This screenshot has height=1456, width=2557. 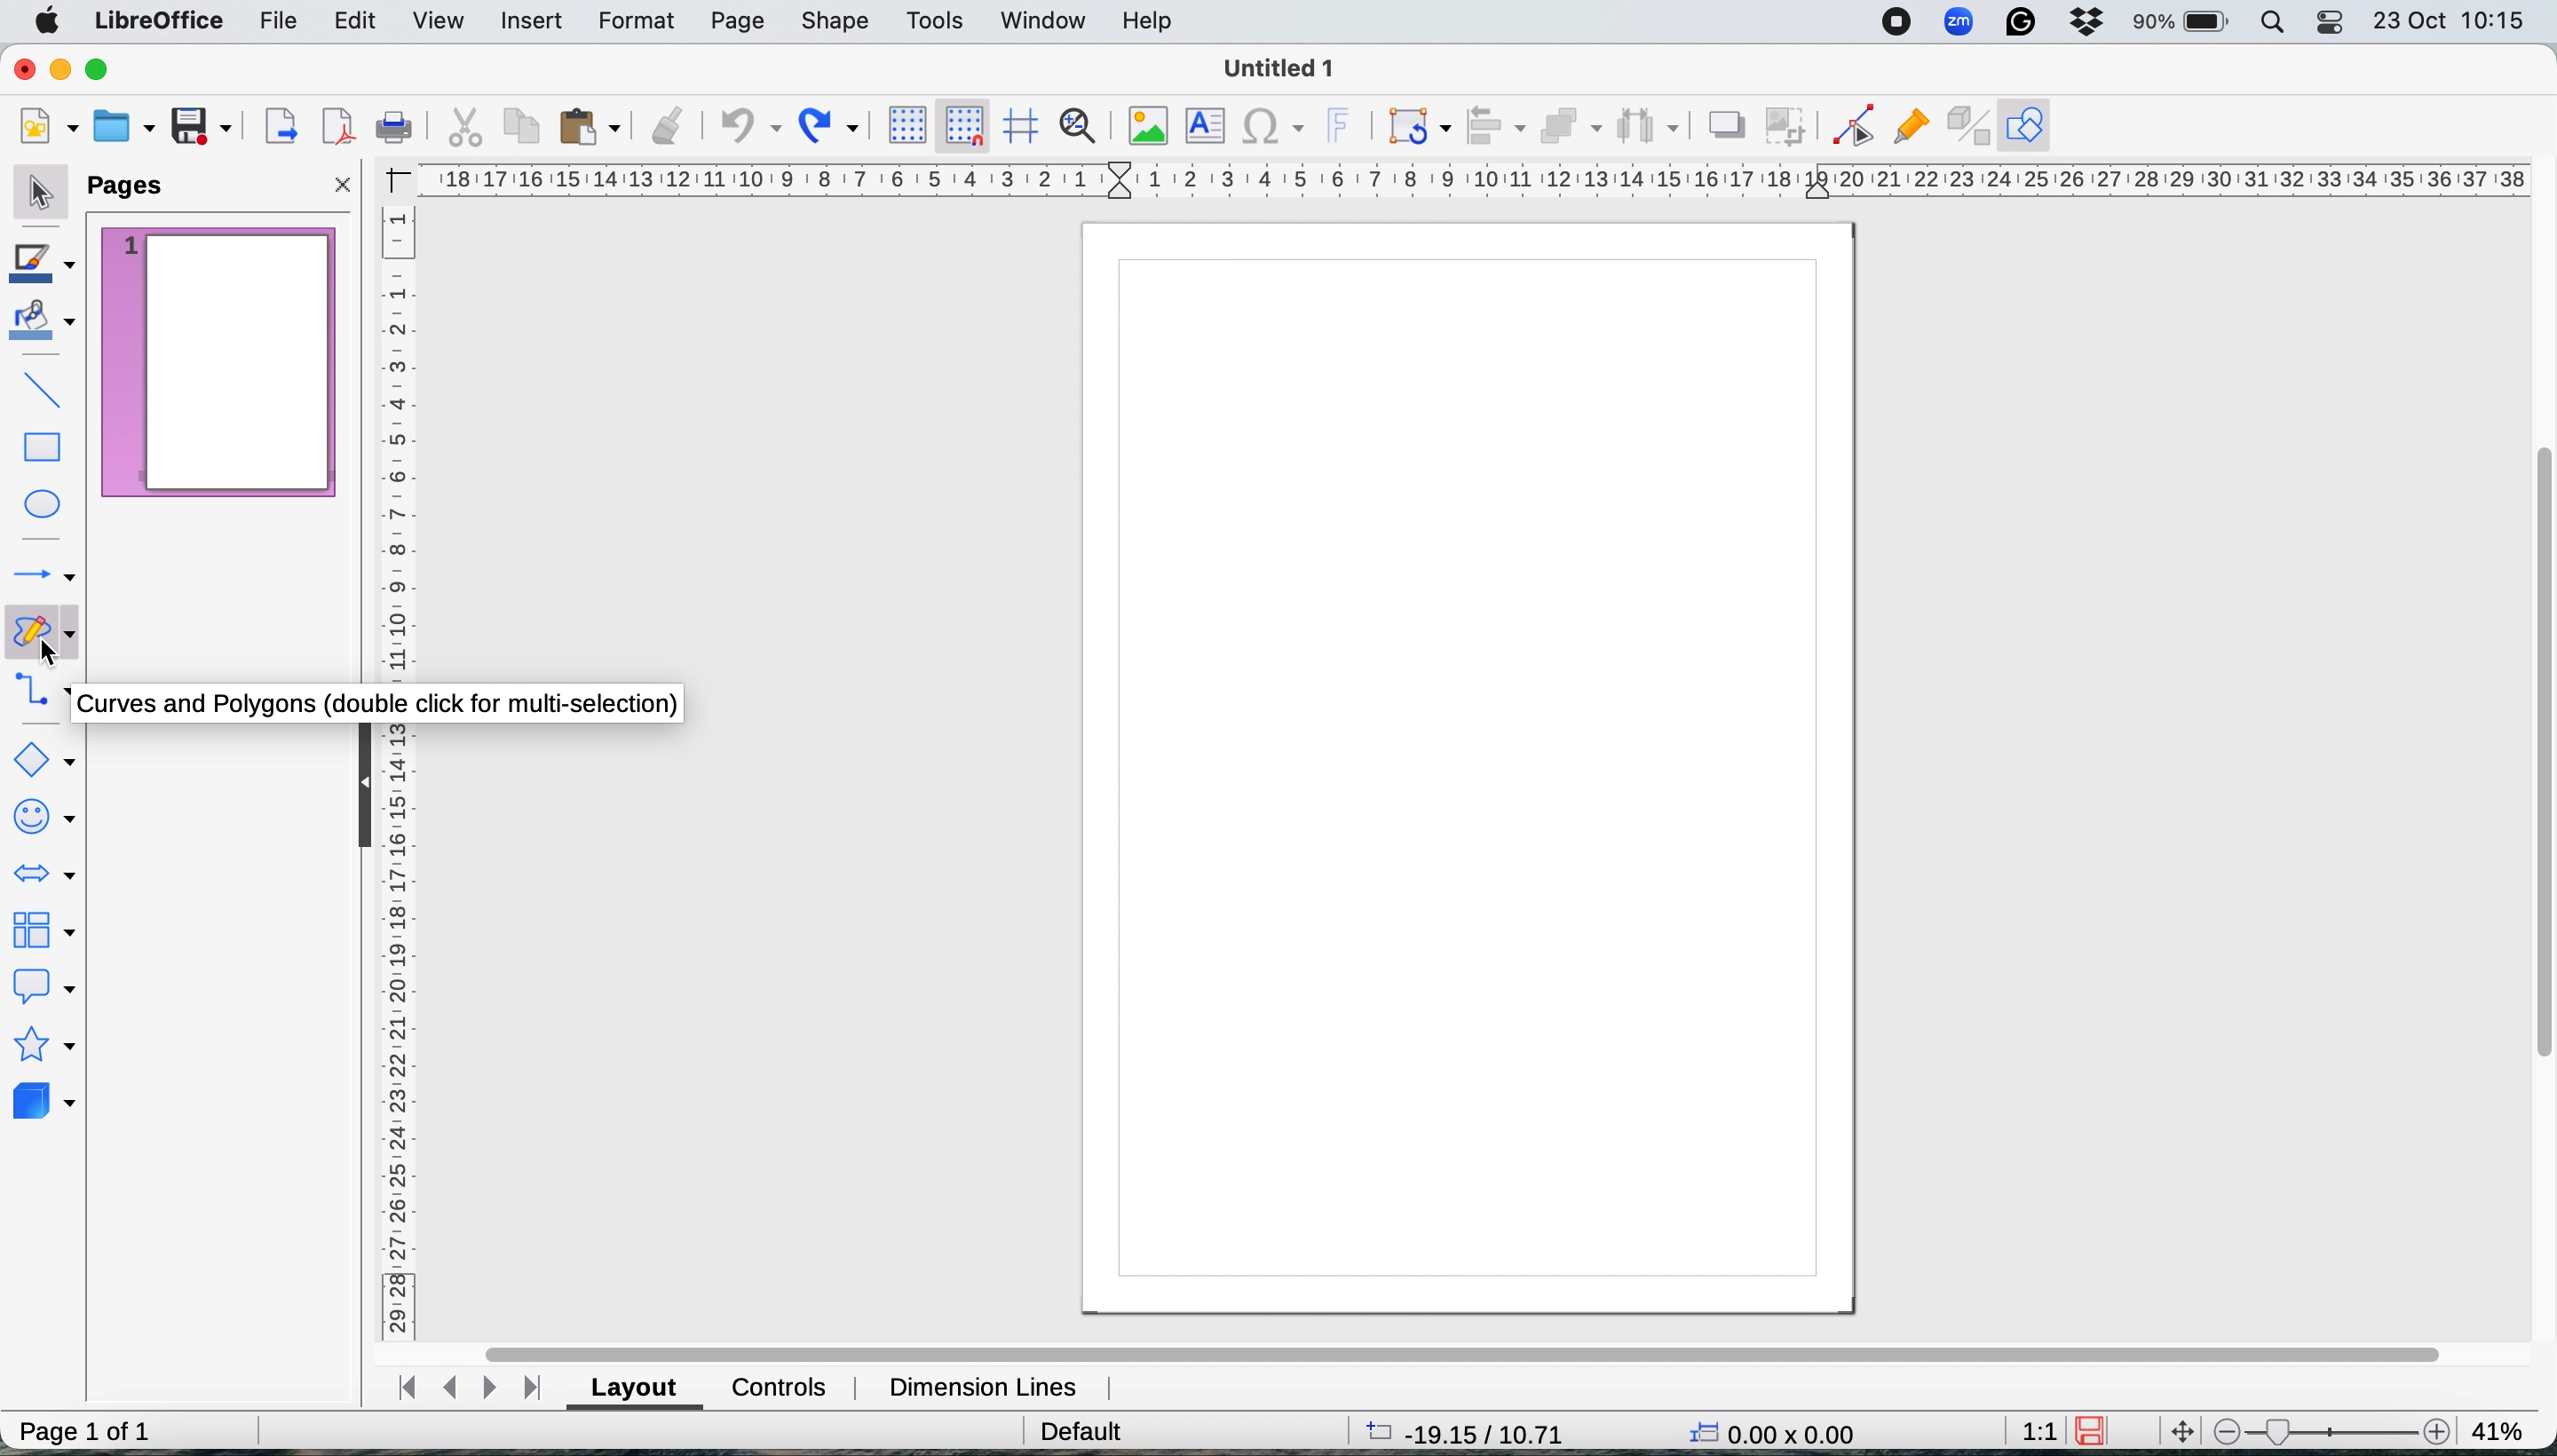 I want to click on battery, so click(x=2182, y=24).